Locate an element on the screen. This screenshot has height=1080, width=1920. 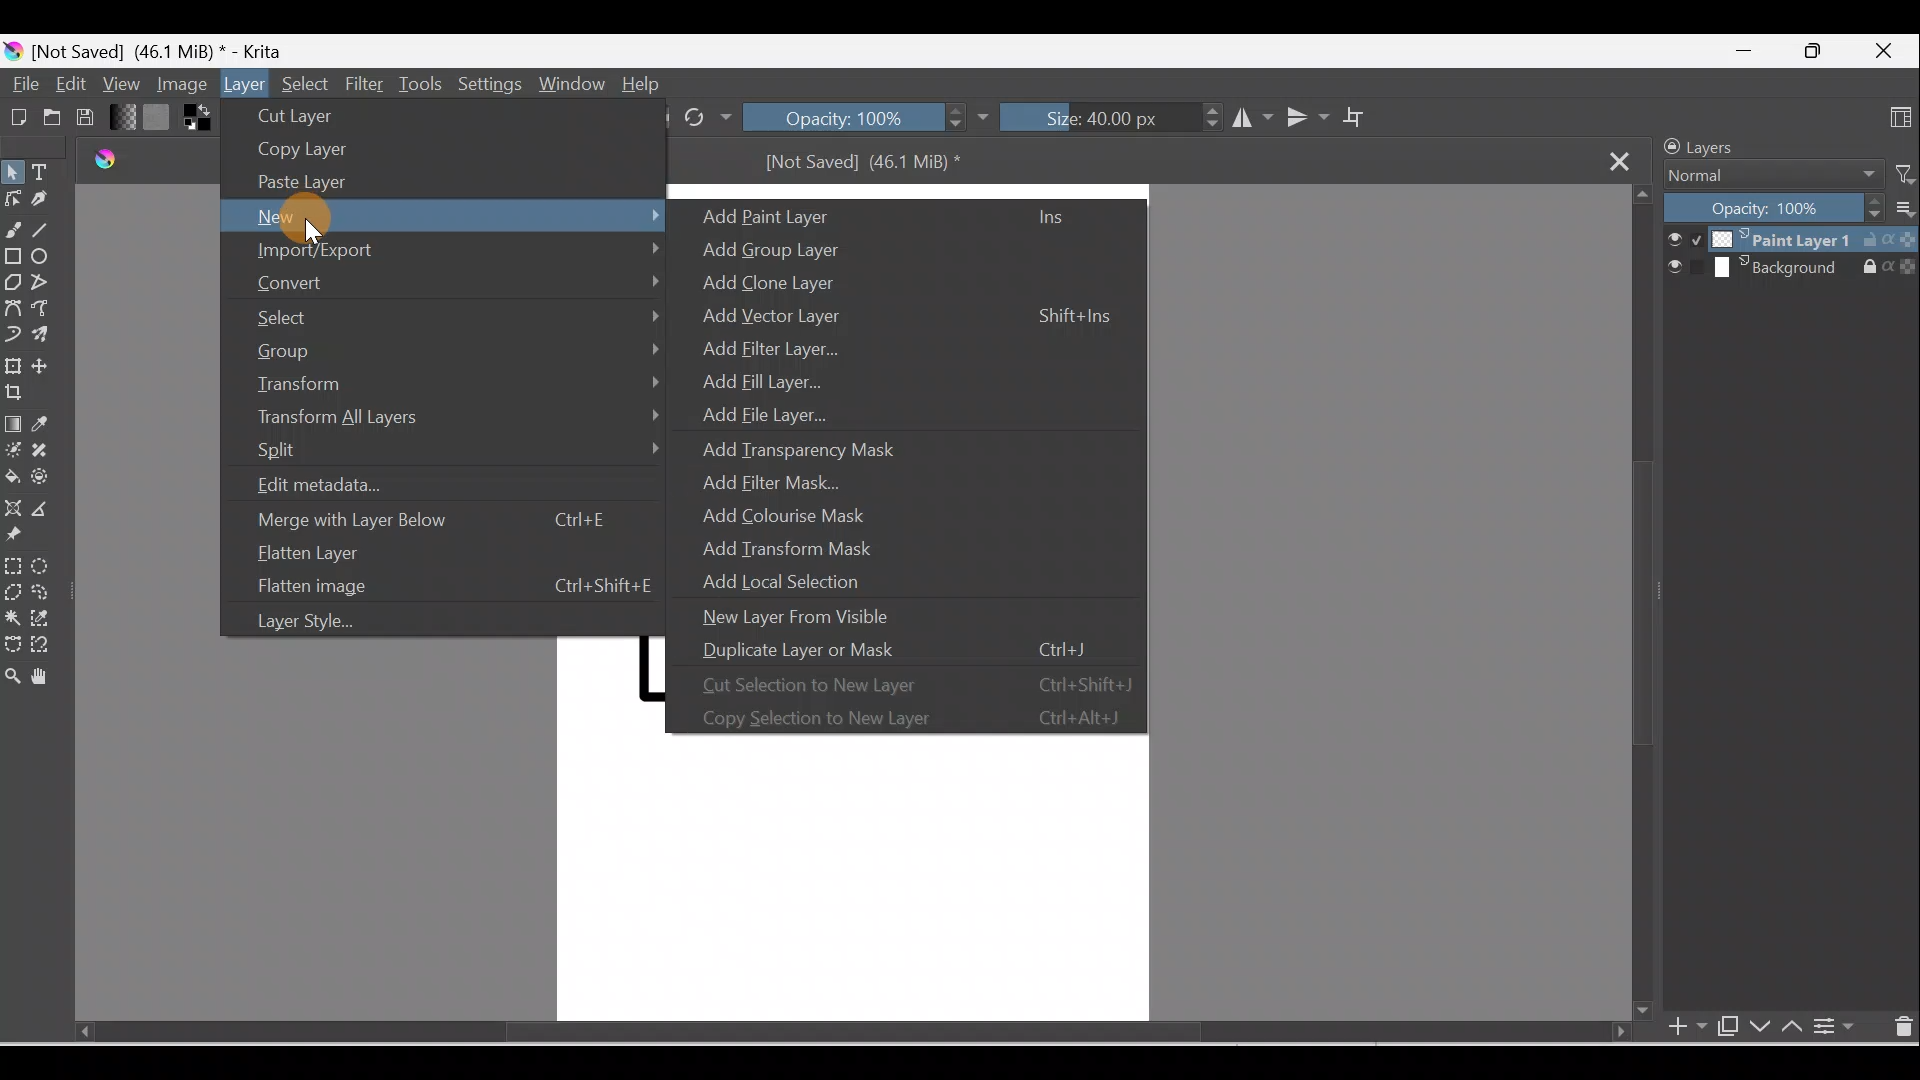
Add  transform mask is located at coordinates (803, 549).